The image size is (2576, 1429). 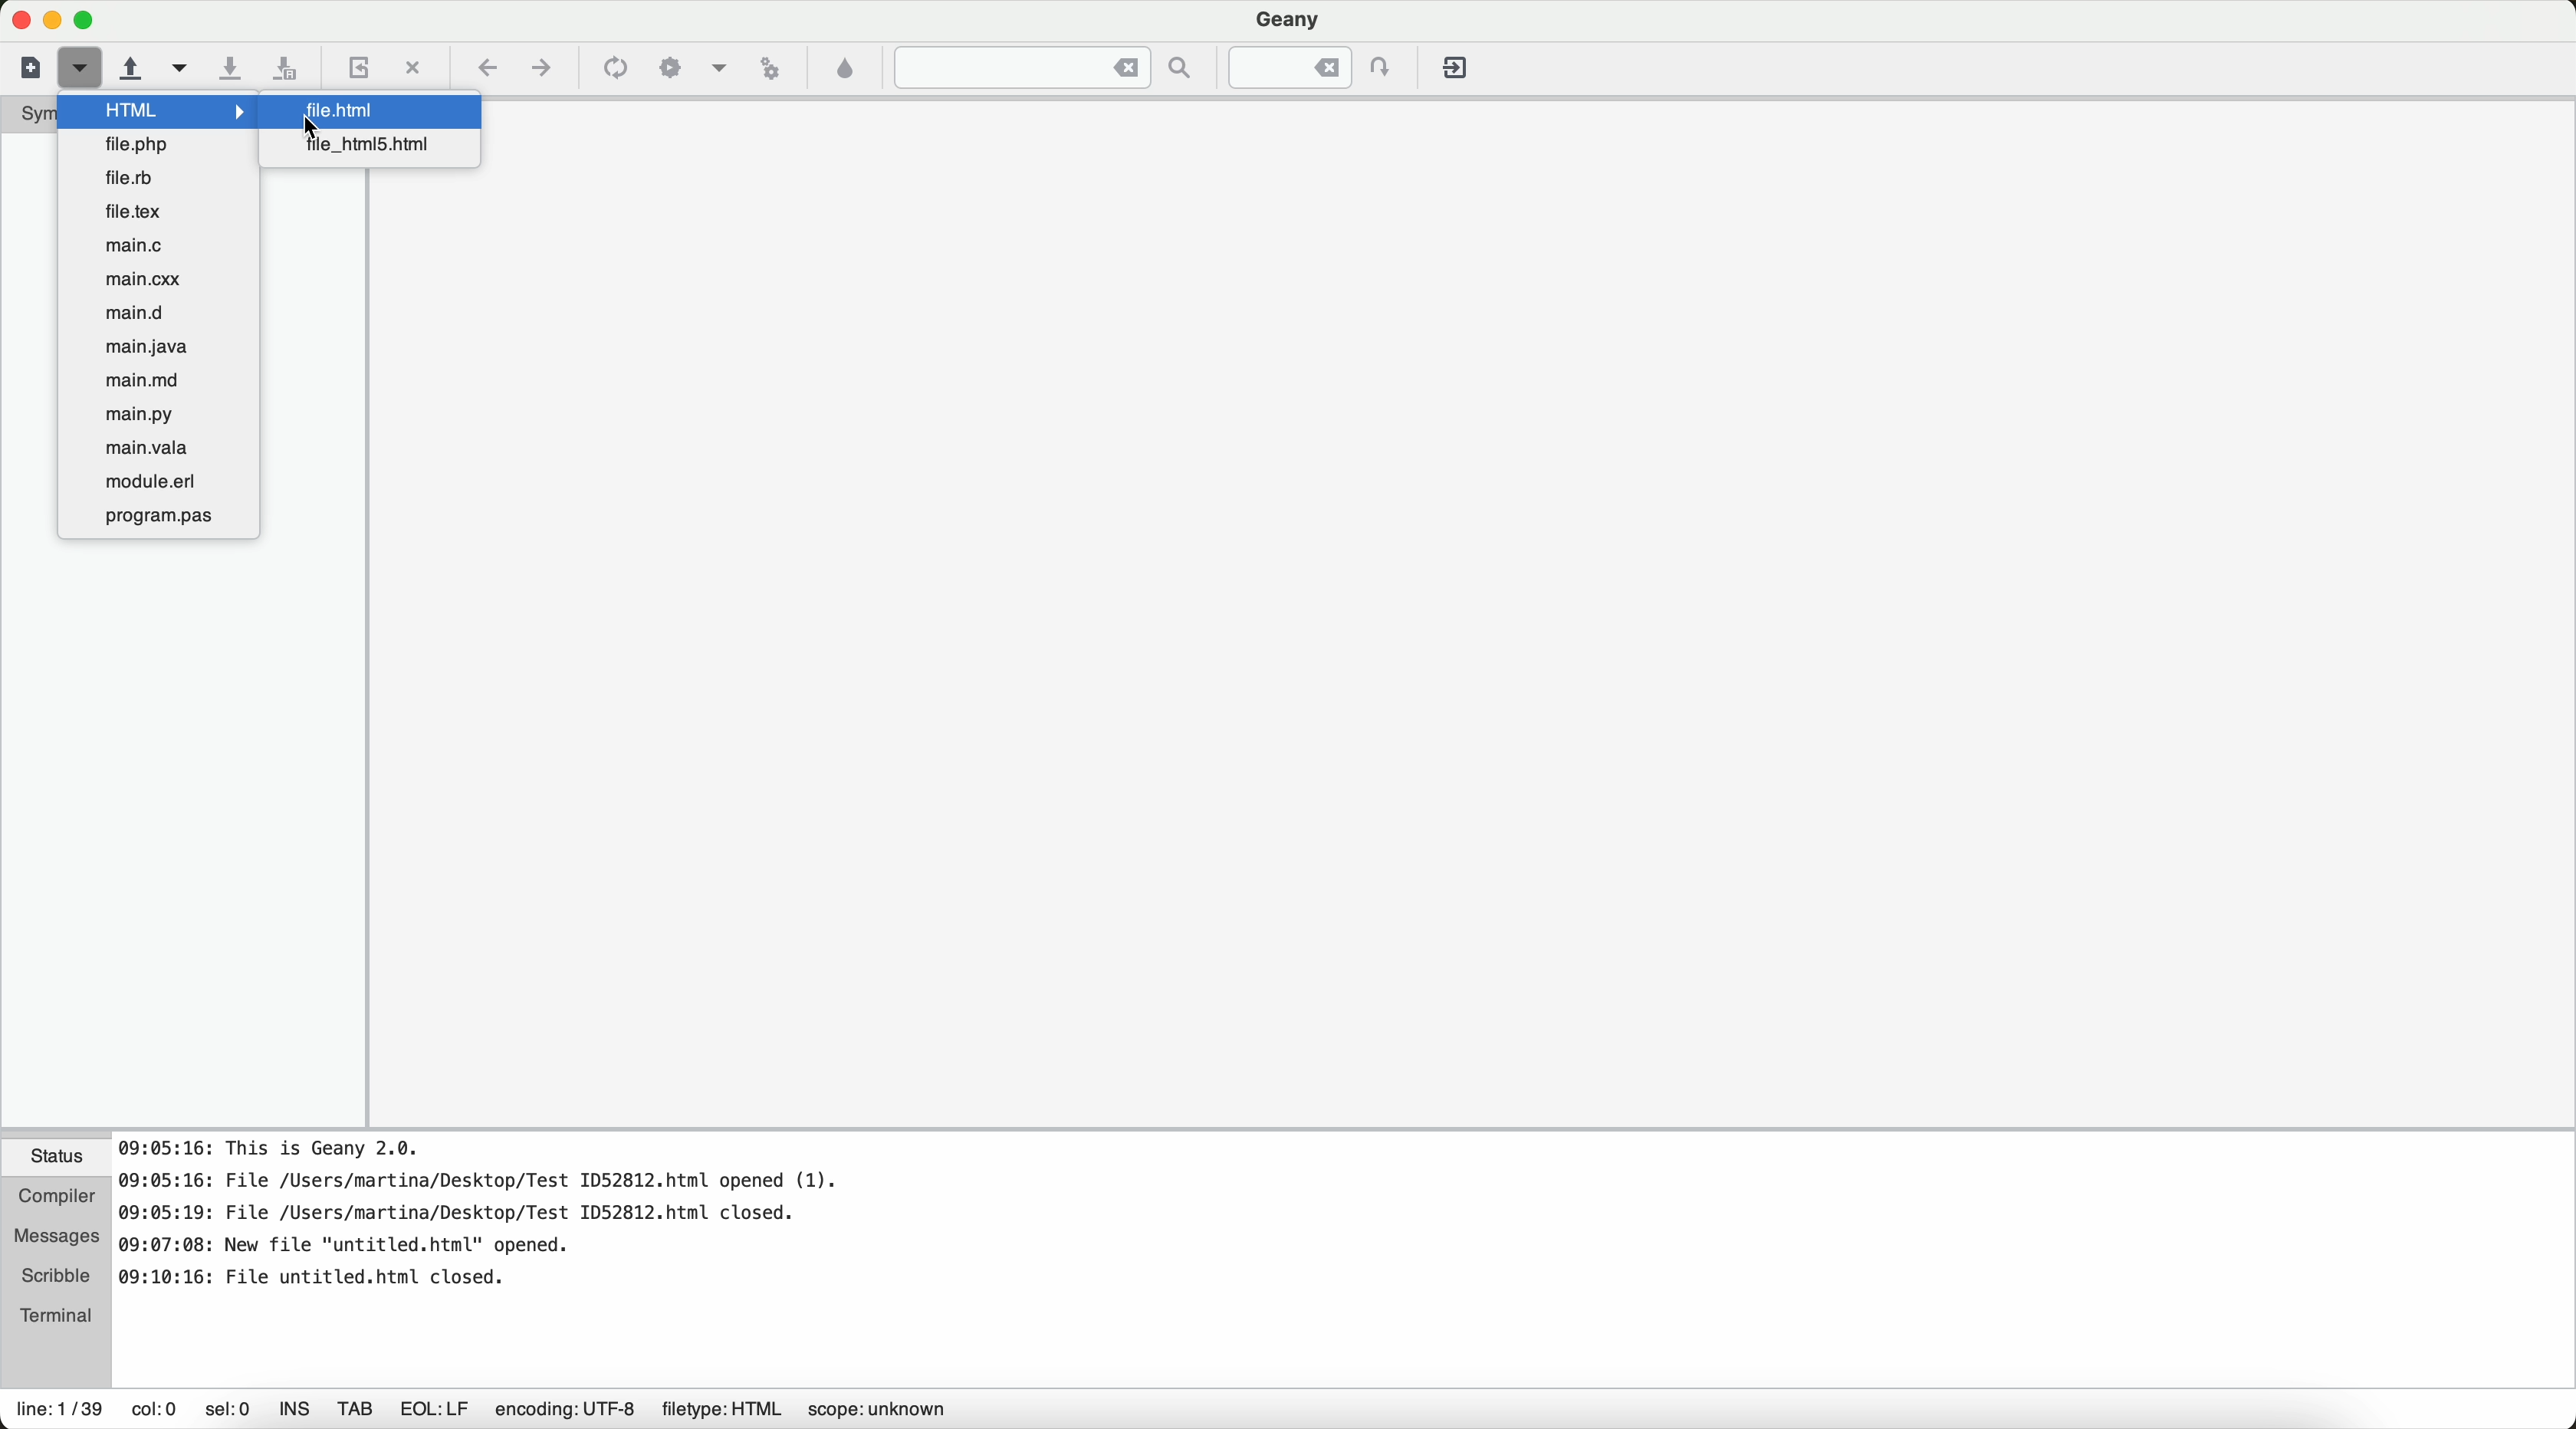 I want to click on jump to the entered line numbered, so click(x=1317, y=68).